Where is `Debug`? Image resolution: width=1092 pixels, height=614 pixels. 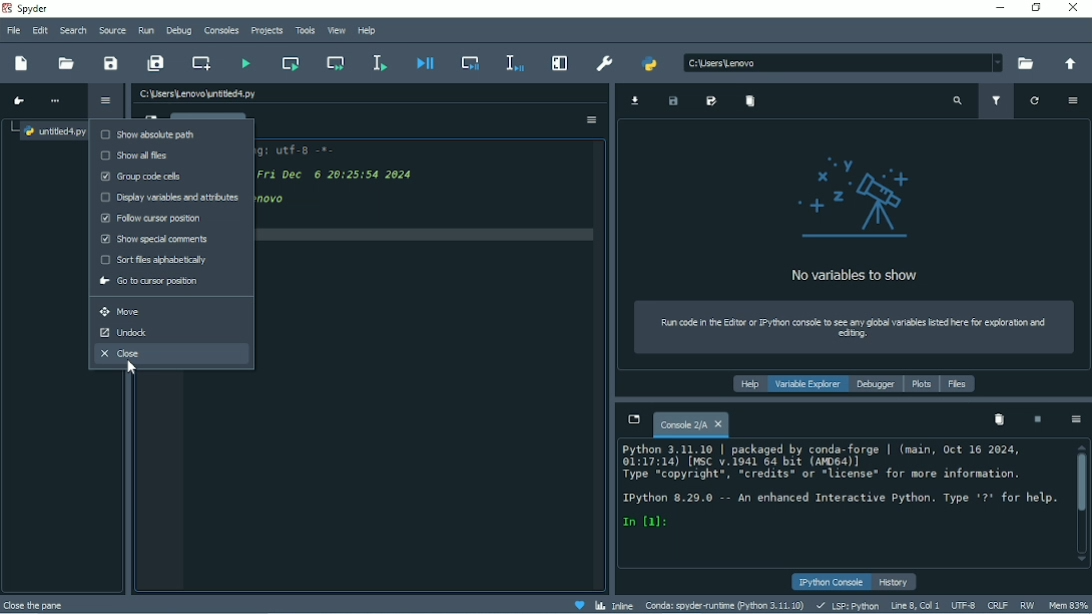 Debug is located at coordinates (179, 32).